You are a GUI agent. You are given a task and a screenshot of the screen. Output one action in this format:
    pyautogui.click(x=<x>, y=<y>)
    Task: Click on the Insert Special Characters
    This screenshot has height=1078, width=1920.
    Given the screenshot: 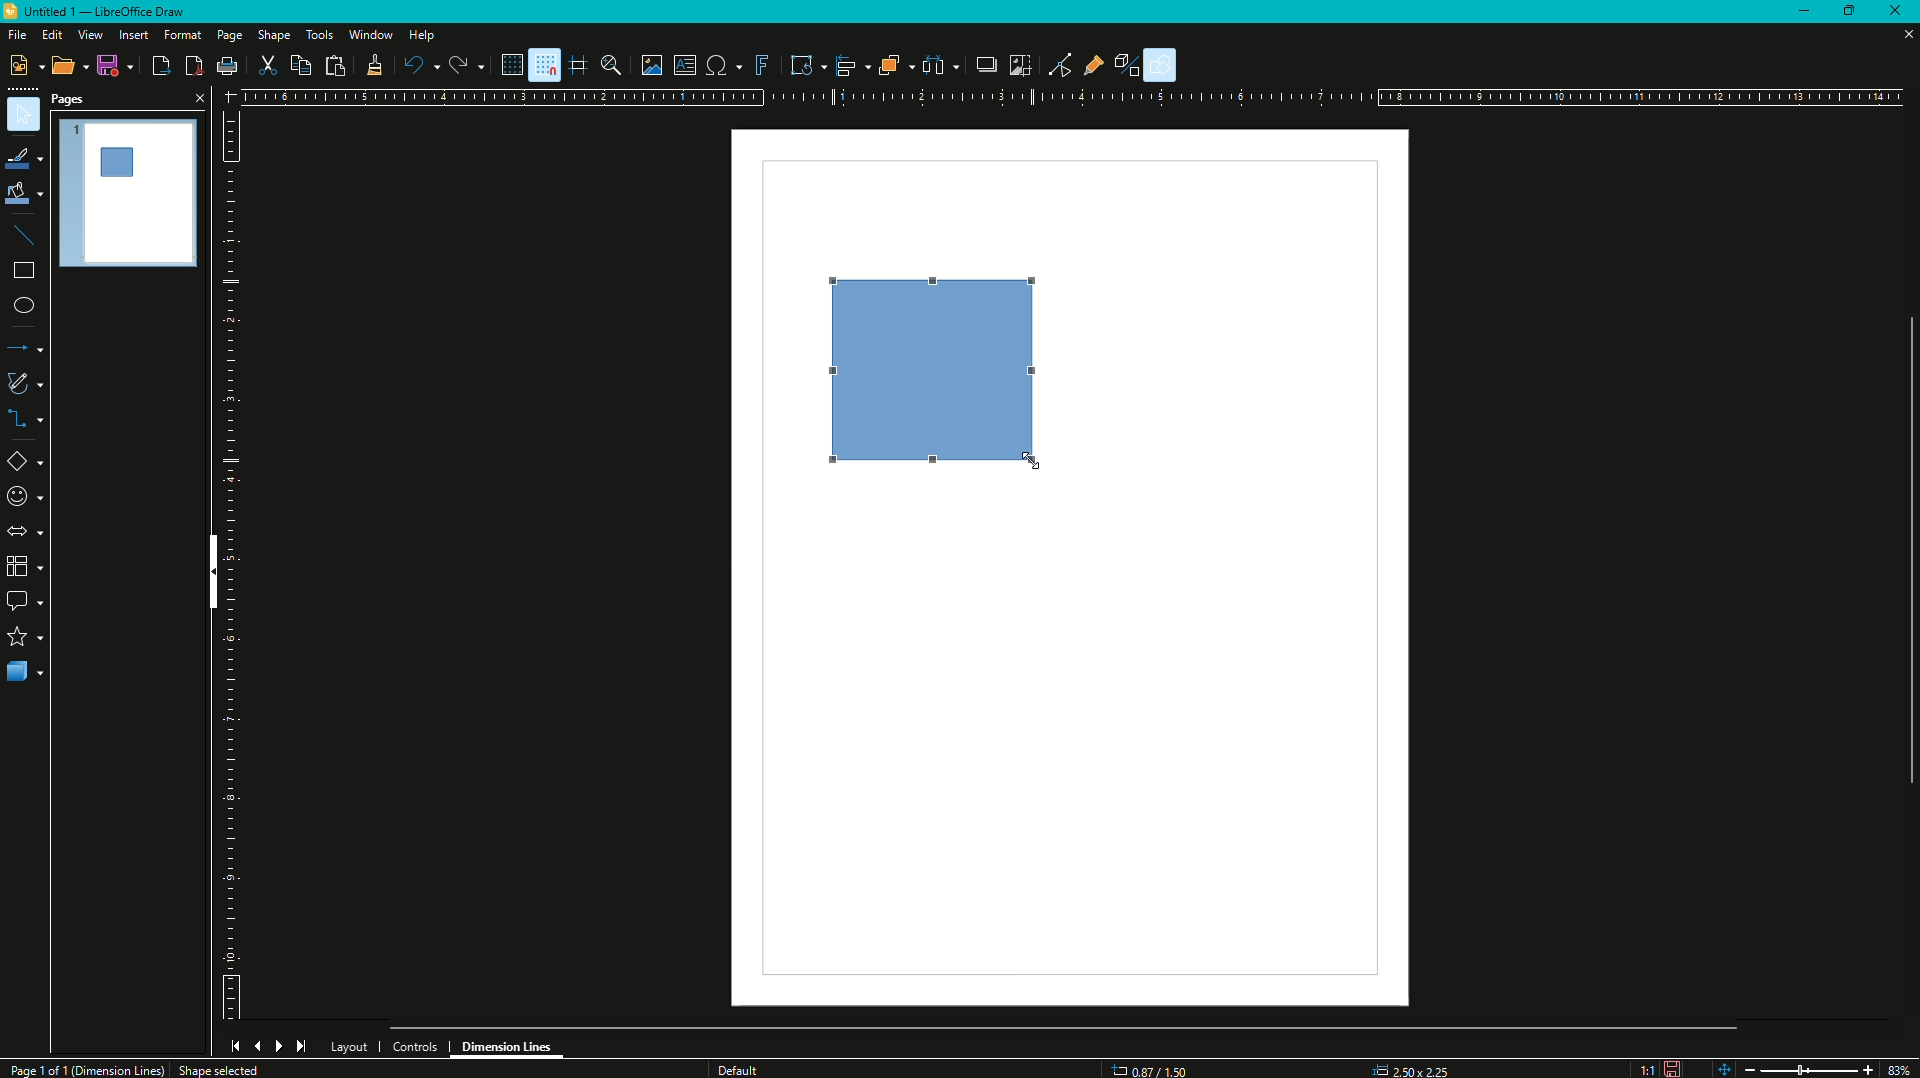 What is the action you would take?
    pyautogui.click(x=722, y=62)
    